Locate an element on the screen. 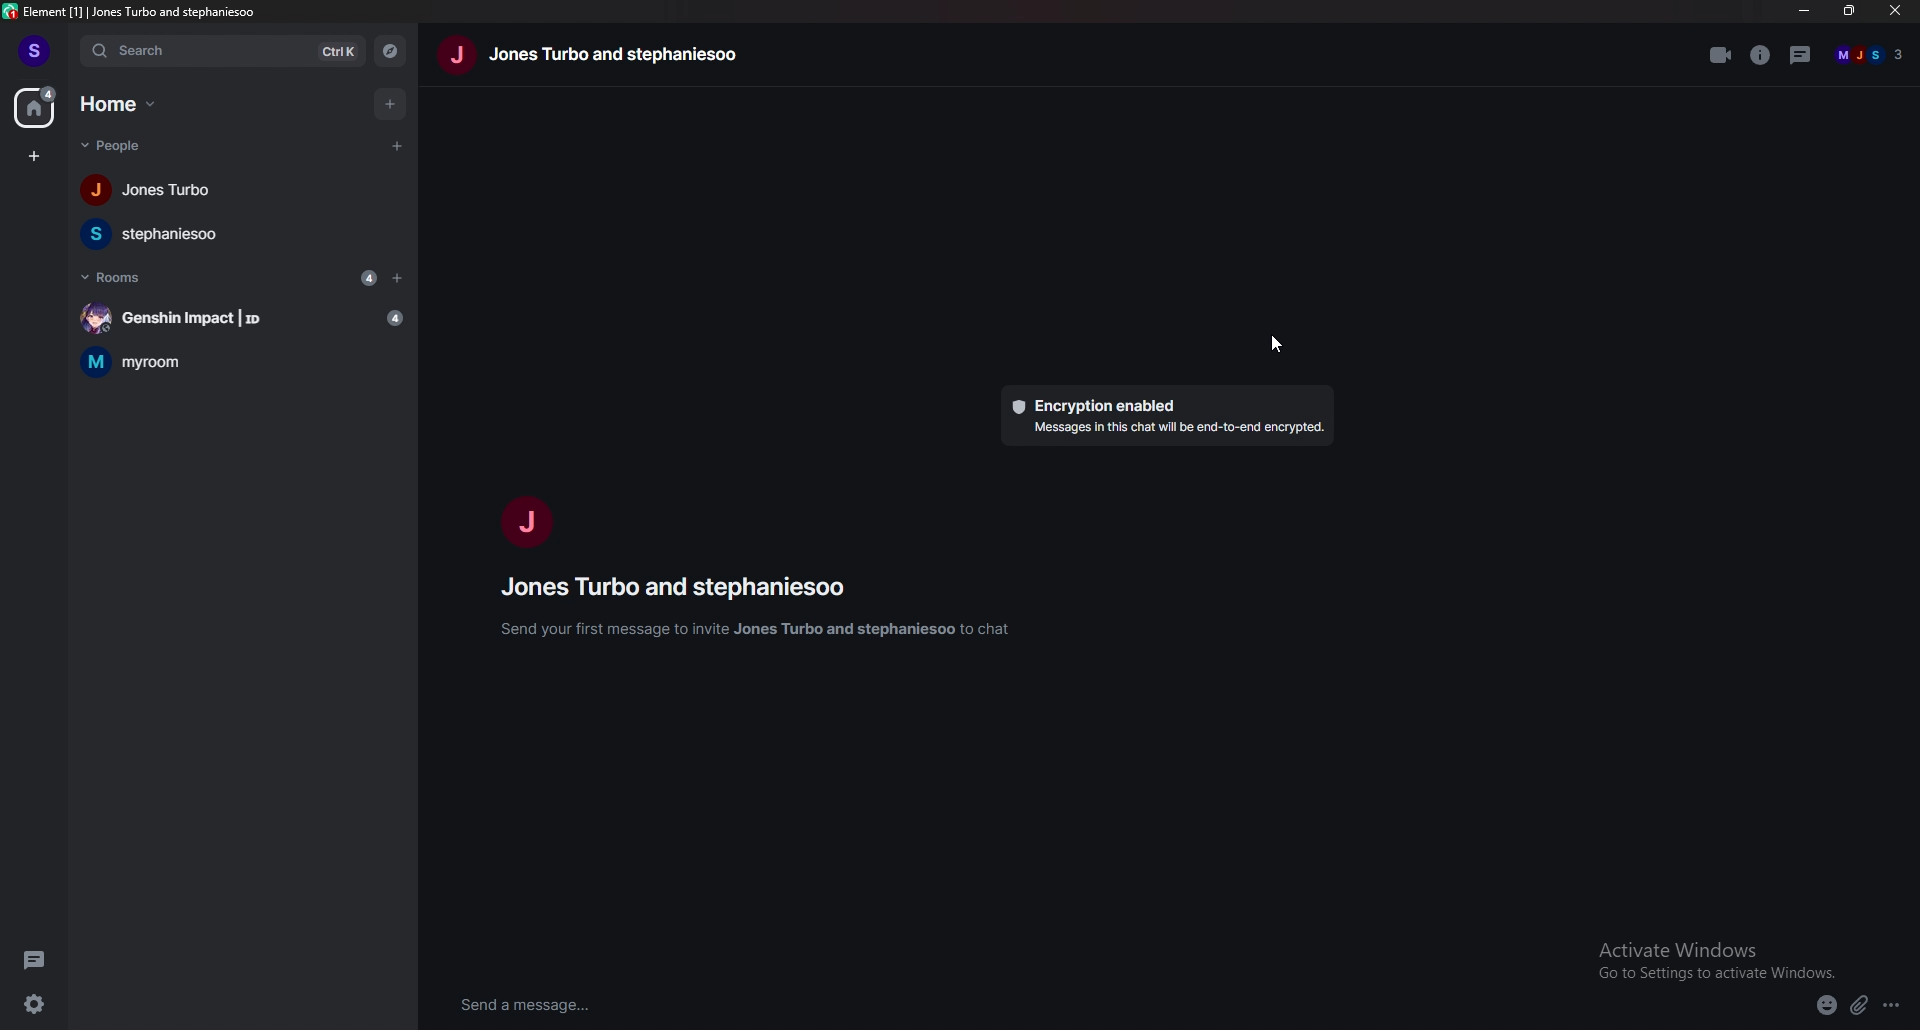 This screenshot has height=1030, width=1920. s is located at coordinates (35, 50).